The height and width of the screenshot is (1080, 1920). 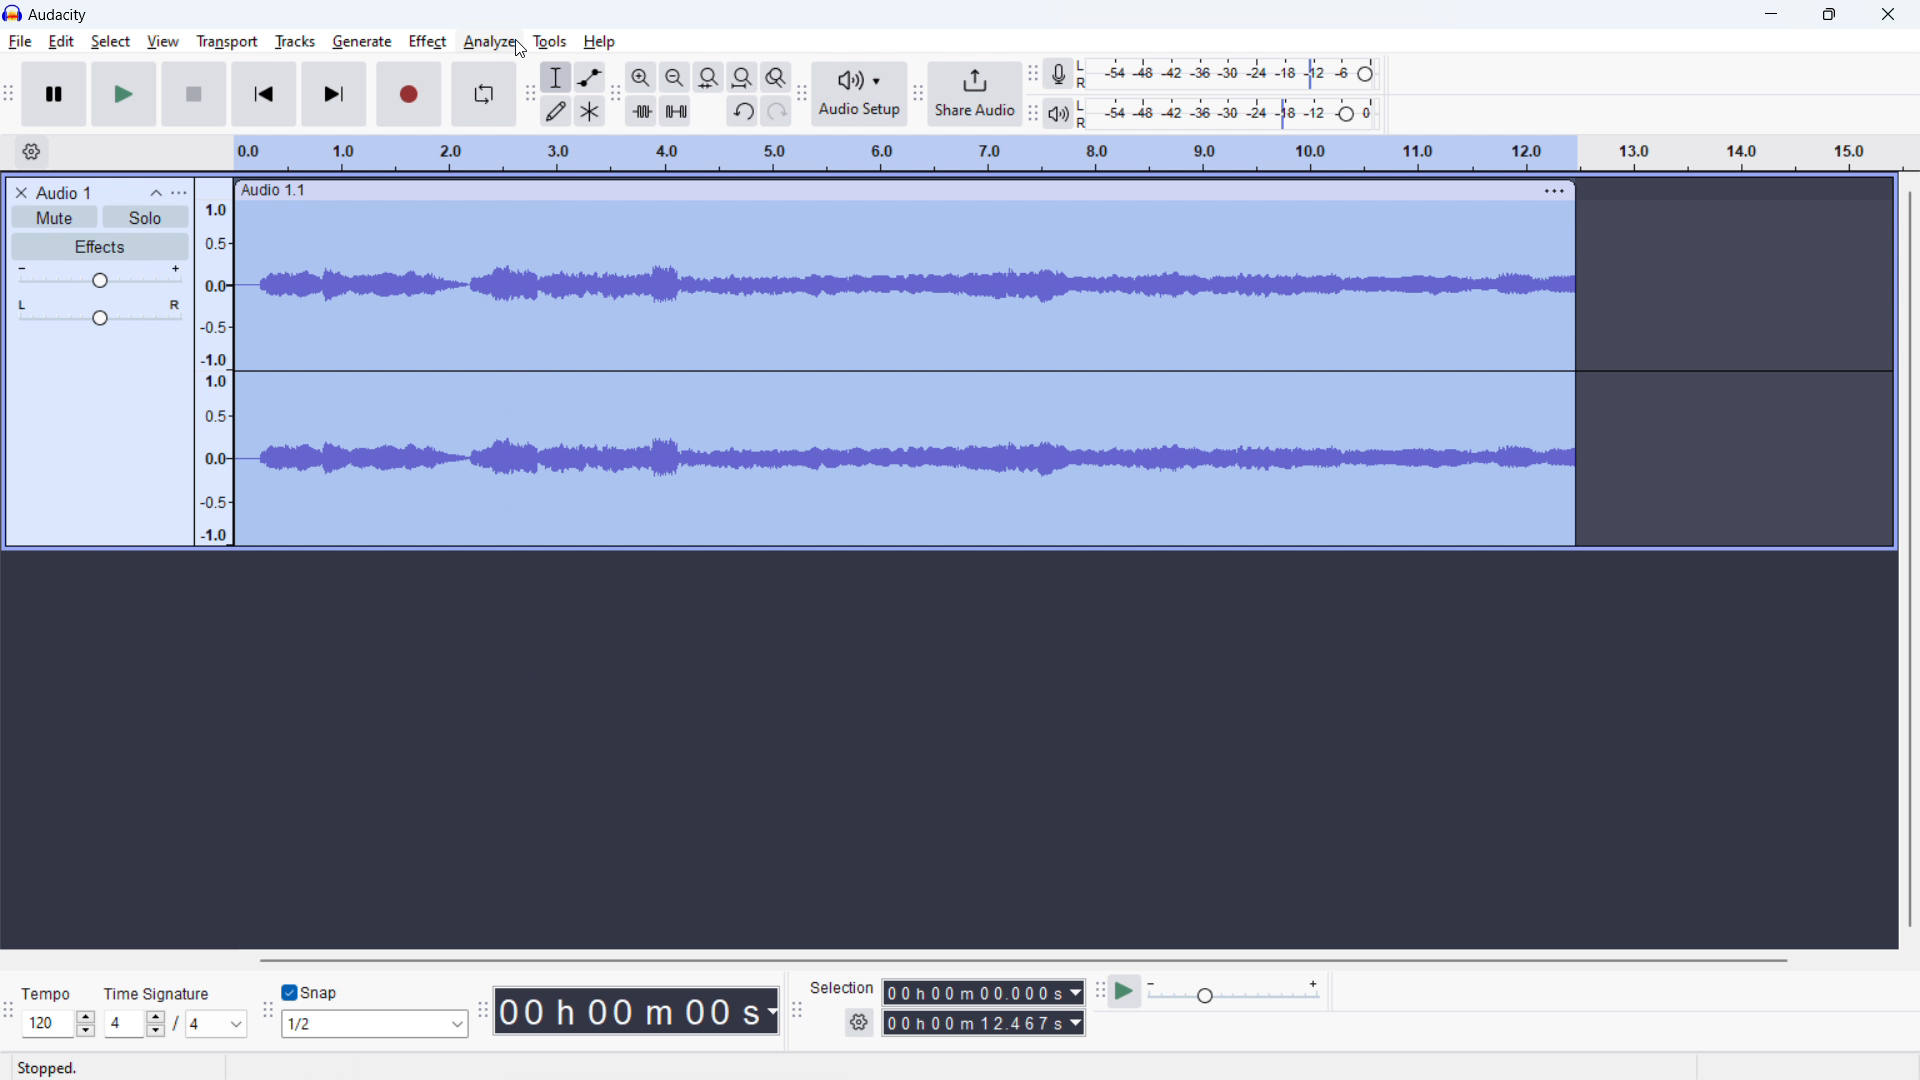 I want to click on selection tool, so click(x=556, y=76).